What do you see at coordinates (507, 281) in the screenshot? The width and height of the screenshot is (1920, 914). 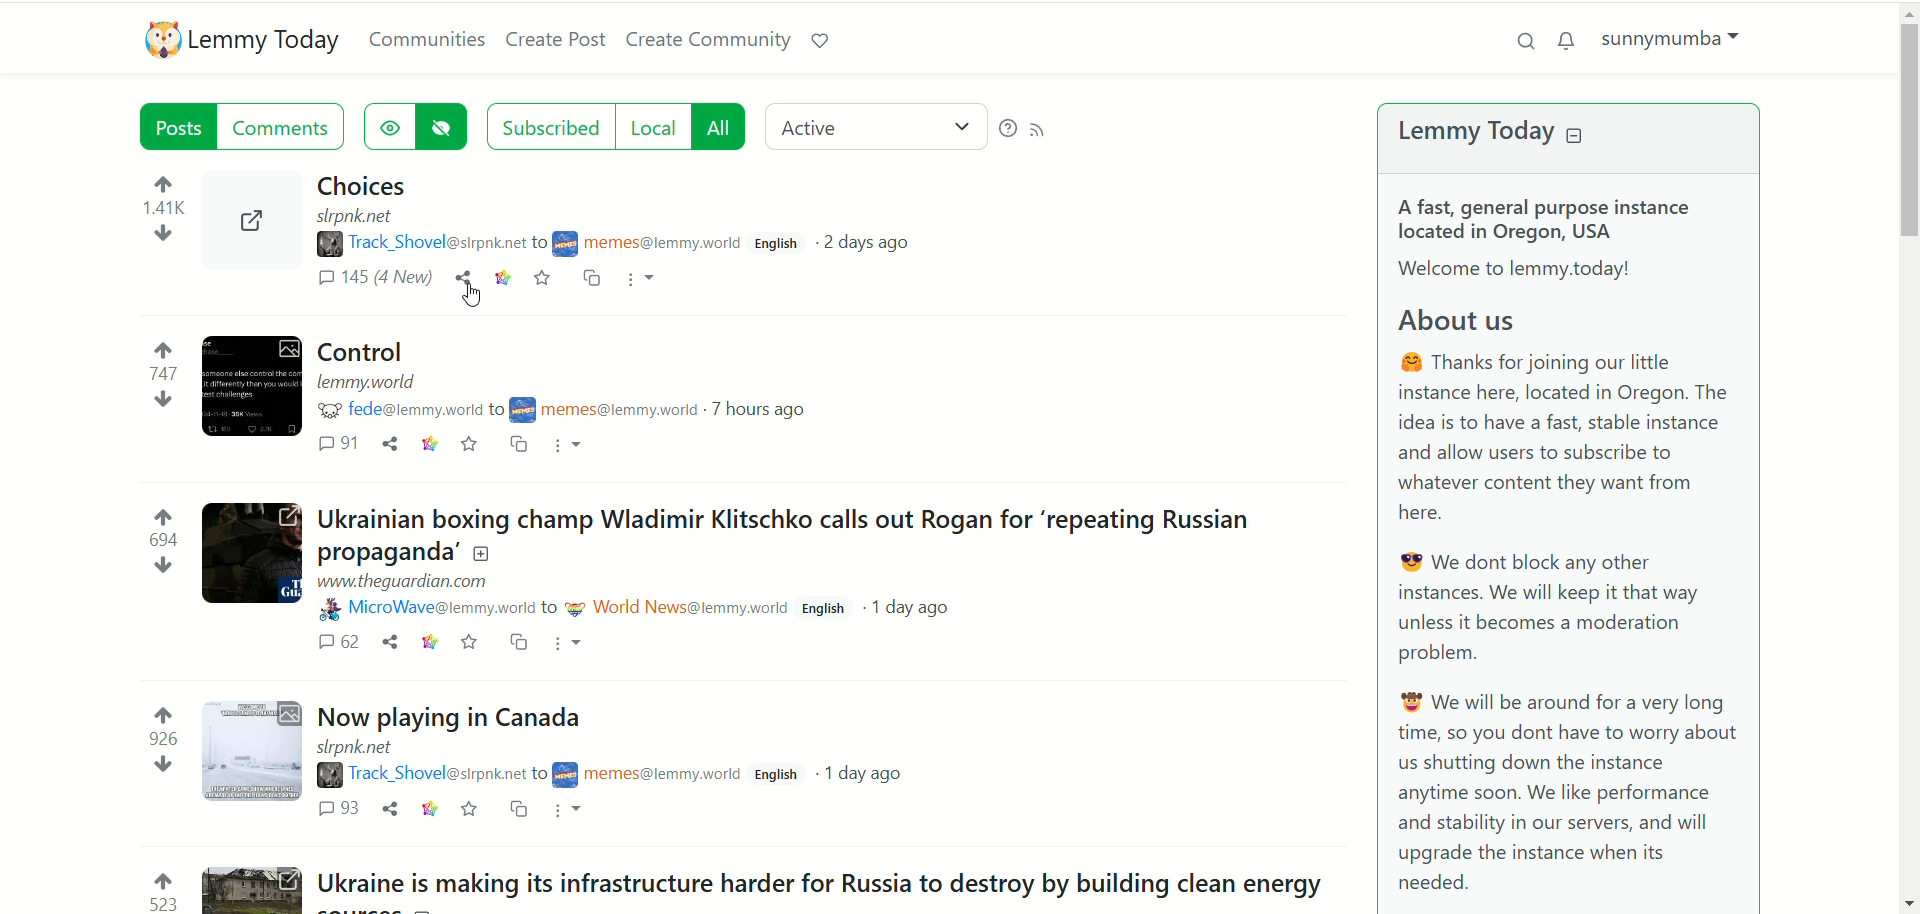 I see `link` at bounding box center [507, 281].